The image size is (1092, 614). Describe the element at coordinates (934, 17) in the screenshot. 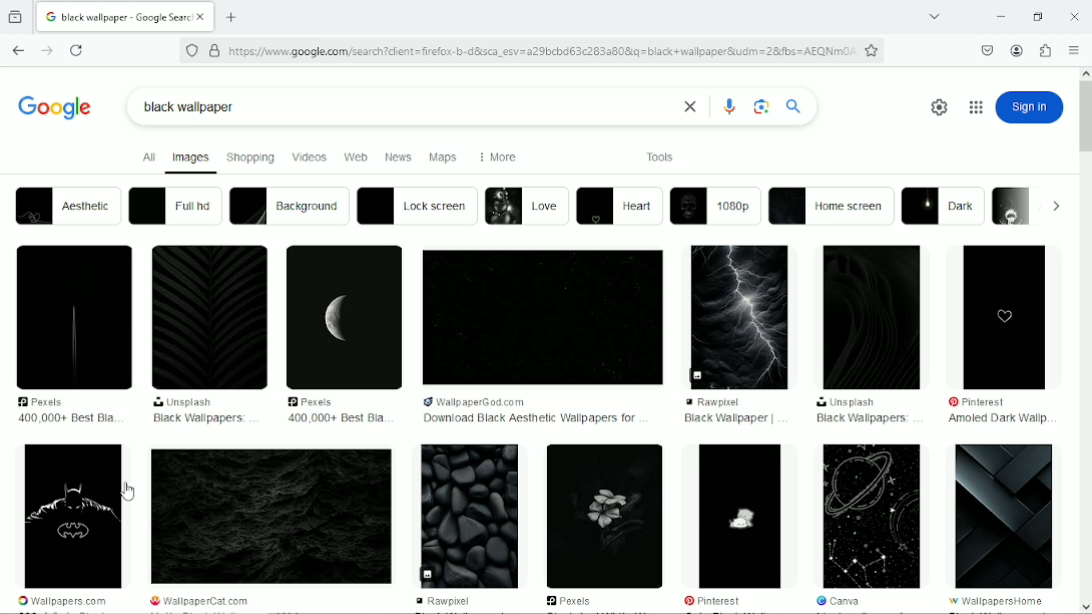

I see `list all tabs` at that location.